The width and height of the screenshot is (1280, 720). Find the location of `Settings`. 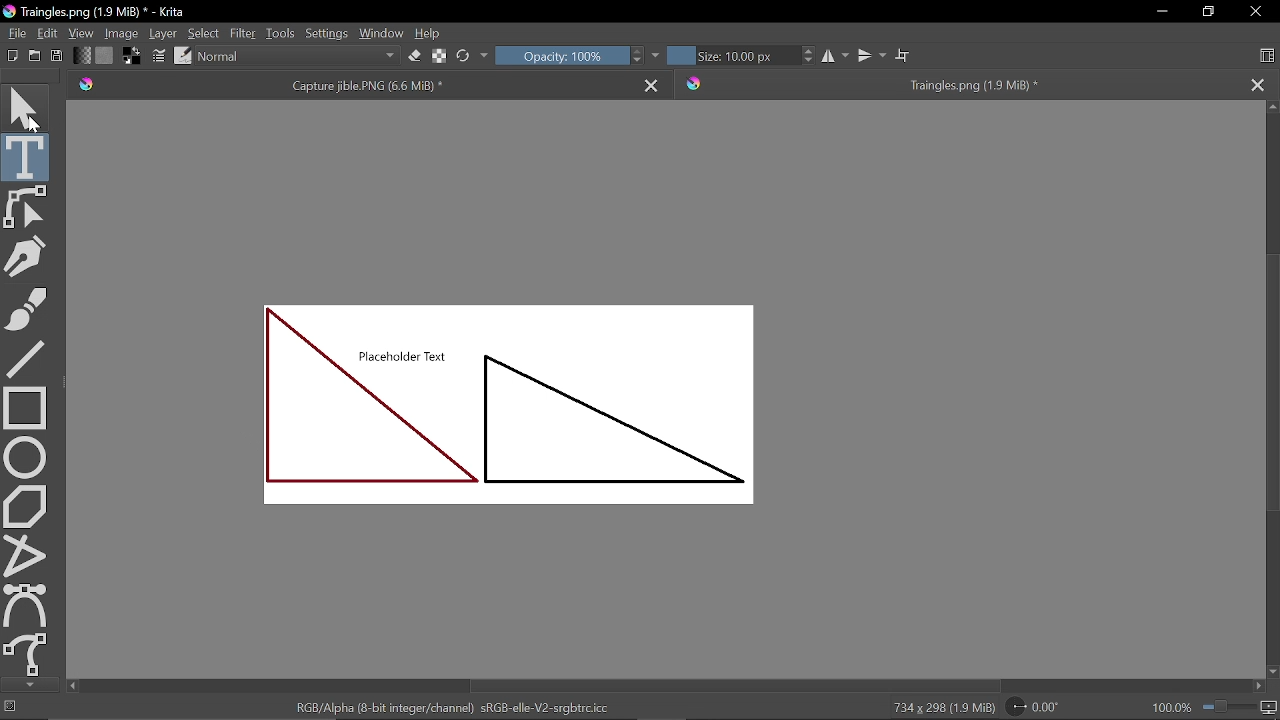

Settings is located at coordinates (326, 32).